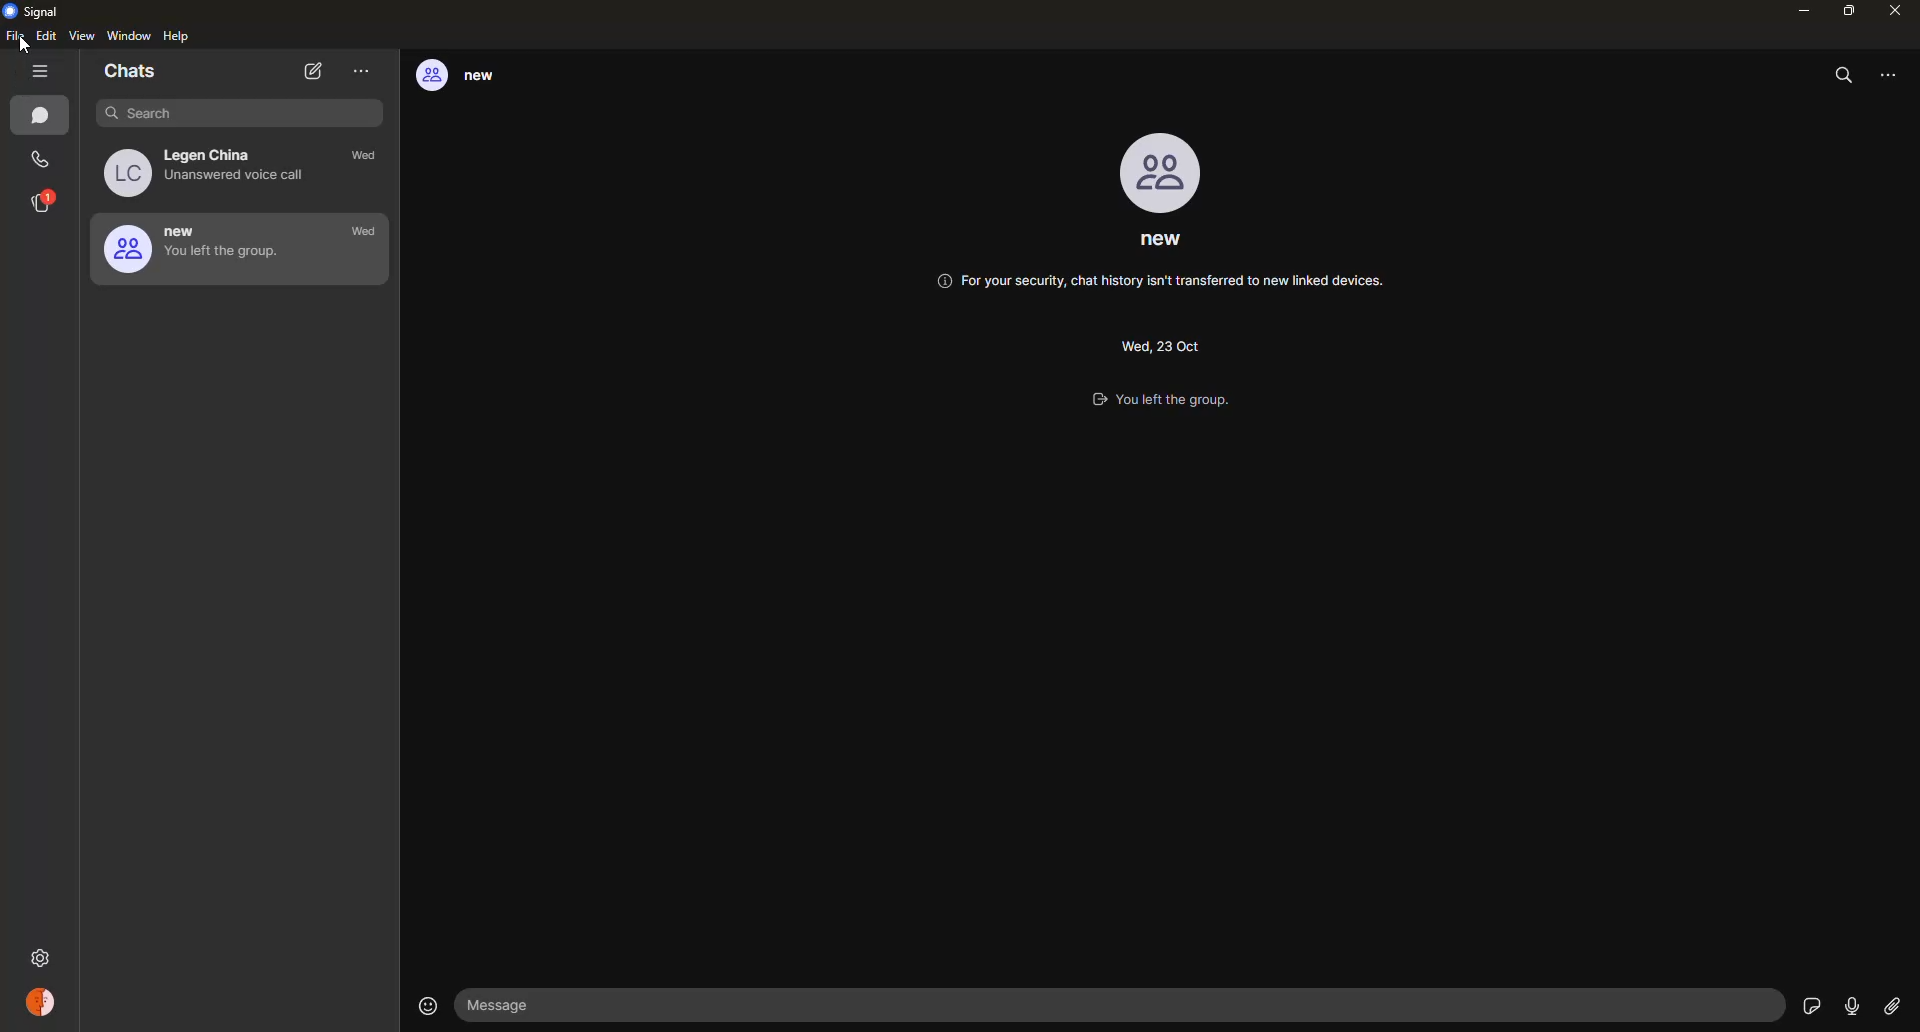 The width and height of the screenshot is (1920, 1032). Describe the element at coordinates (511, 1005) in the screenshot. I see `message` at that location.